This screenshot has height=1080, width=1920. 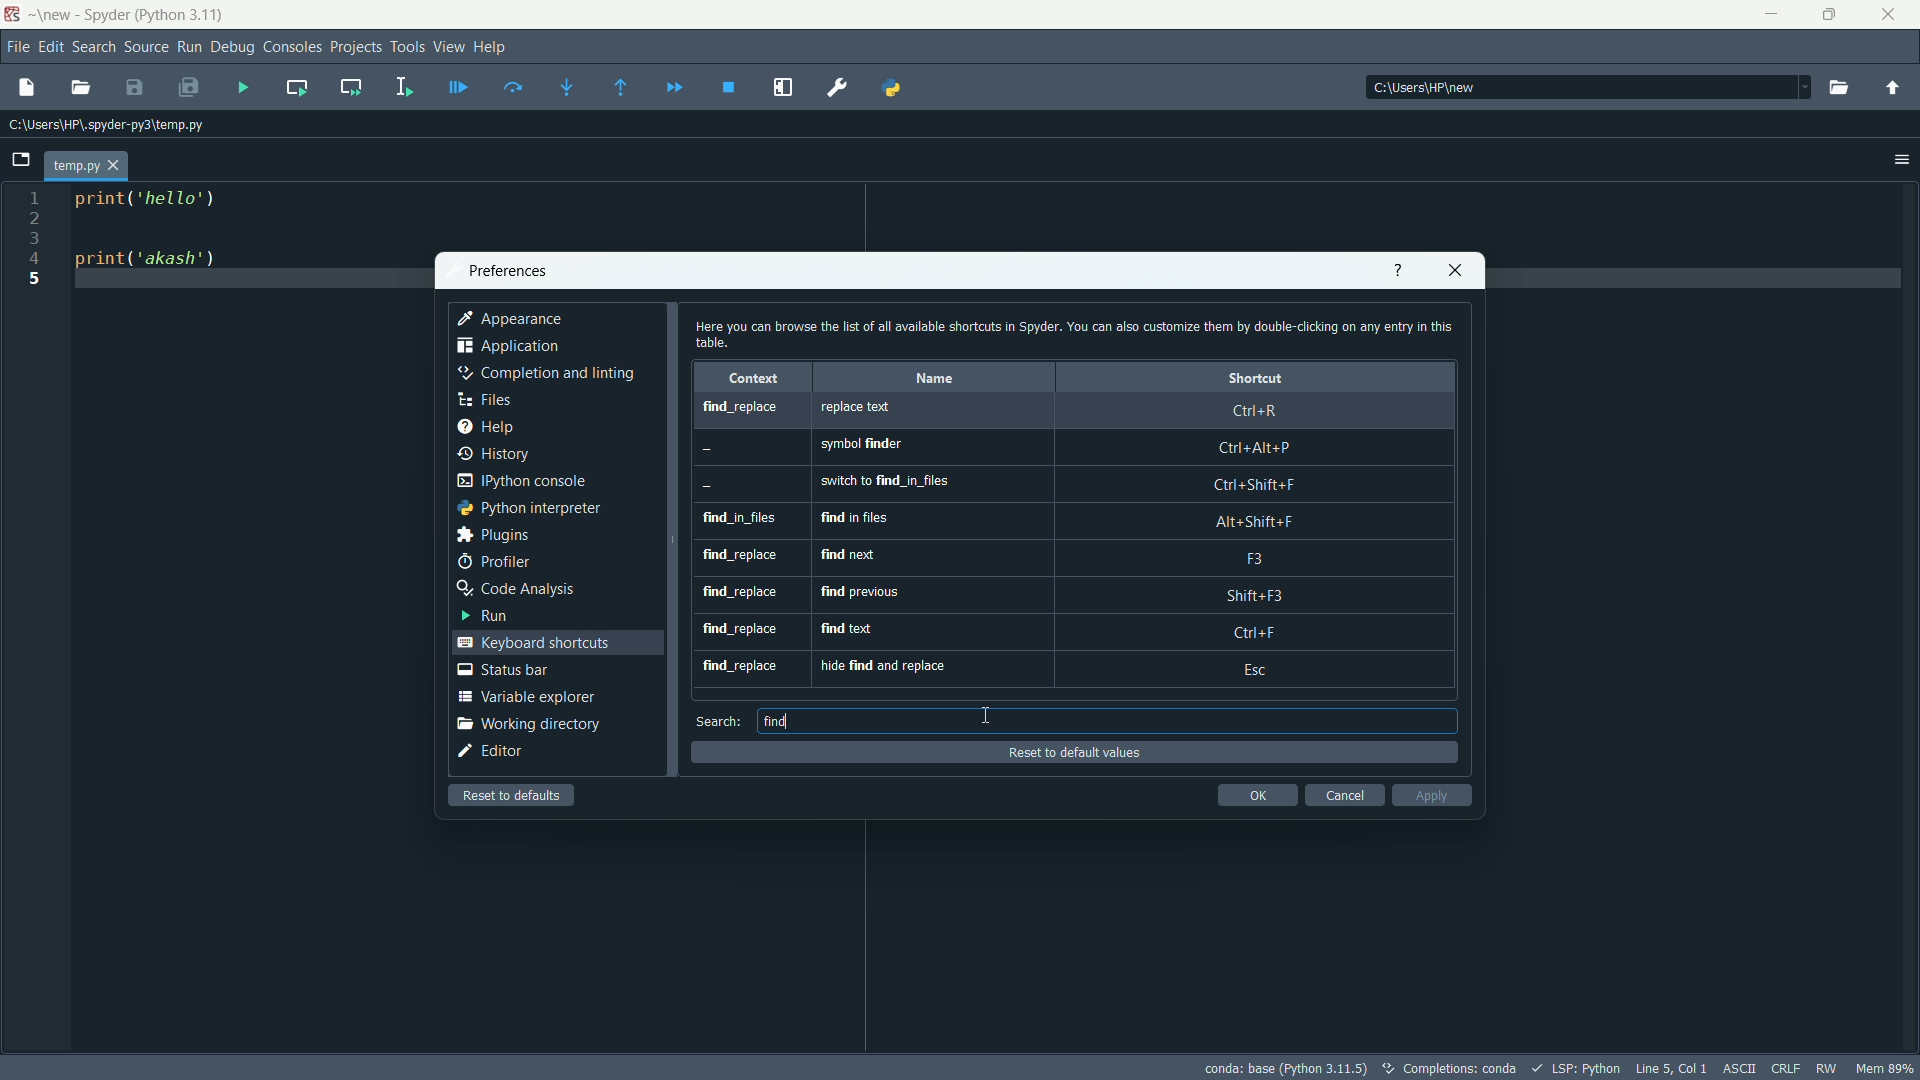 What do you see at coordinates (1447, 1069) in the screenshot?
I see `completions:conda` at bounding box center [1447, 1069].